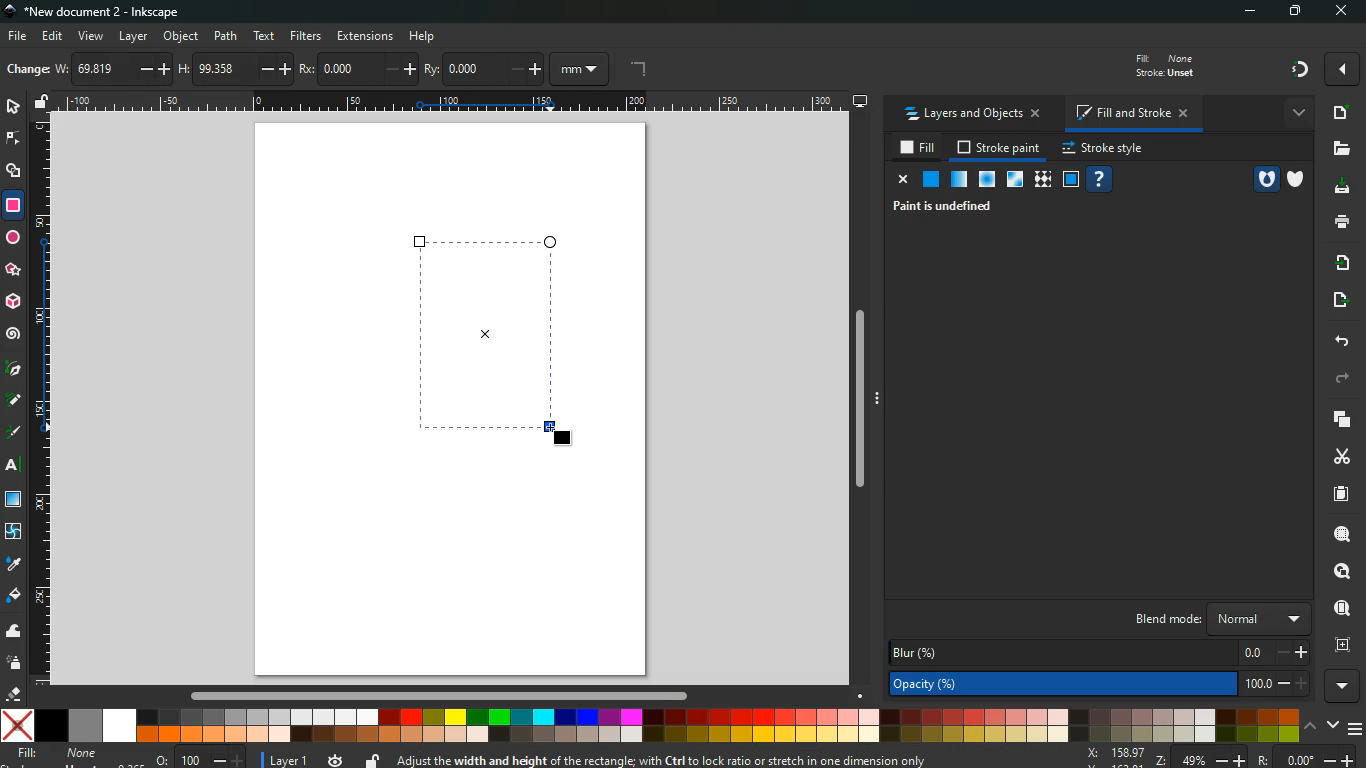 The image size is (1366, 768). What do you see at coordinates (482, 70) in the screenshot?
I see `ry` at bounding box center [482, 70].